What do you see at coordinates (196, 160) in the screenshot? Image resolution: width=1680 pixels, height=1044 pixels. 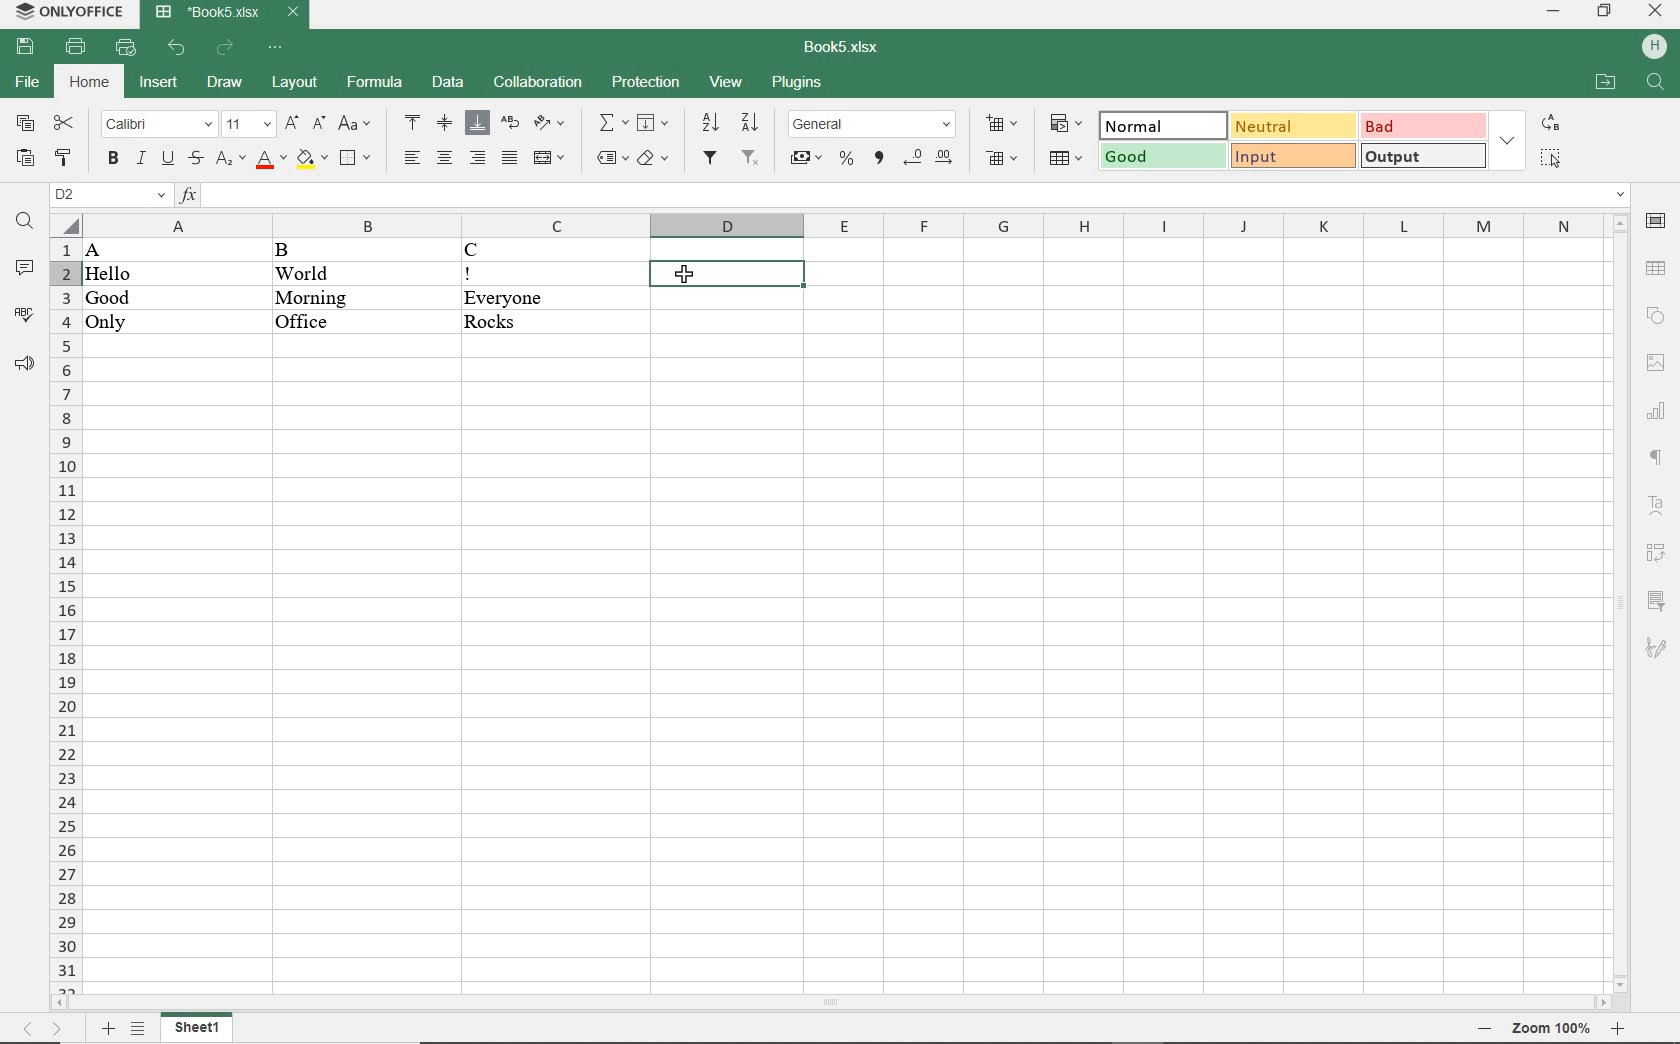 I see `STRIKETHROUGH` at bounding box center [196, 160].